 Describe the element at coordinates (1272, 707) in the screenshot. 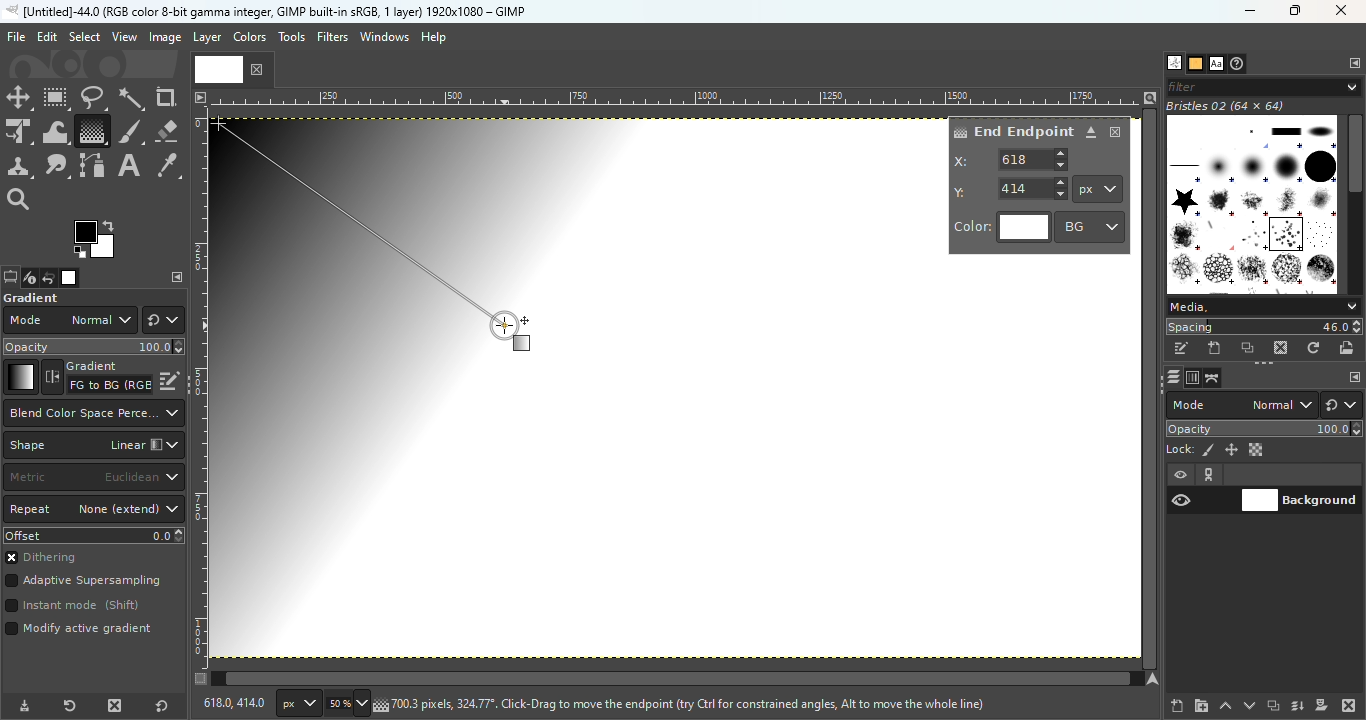

I see `Create a duplicate of the layer and add it to the image` at that location.